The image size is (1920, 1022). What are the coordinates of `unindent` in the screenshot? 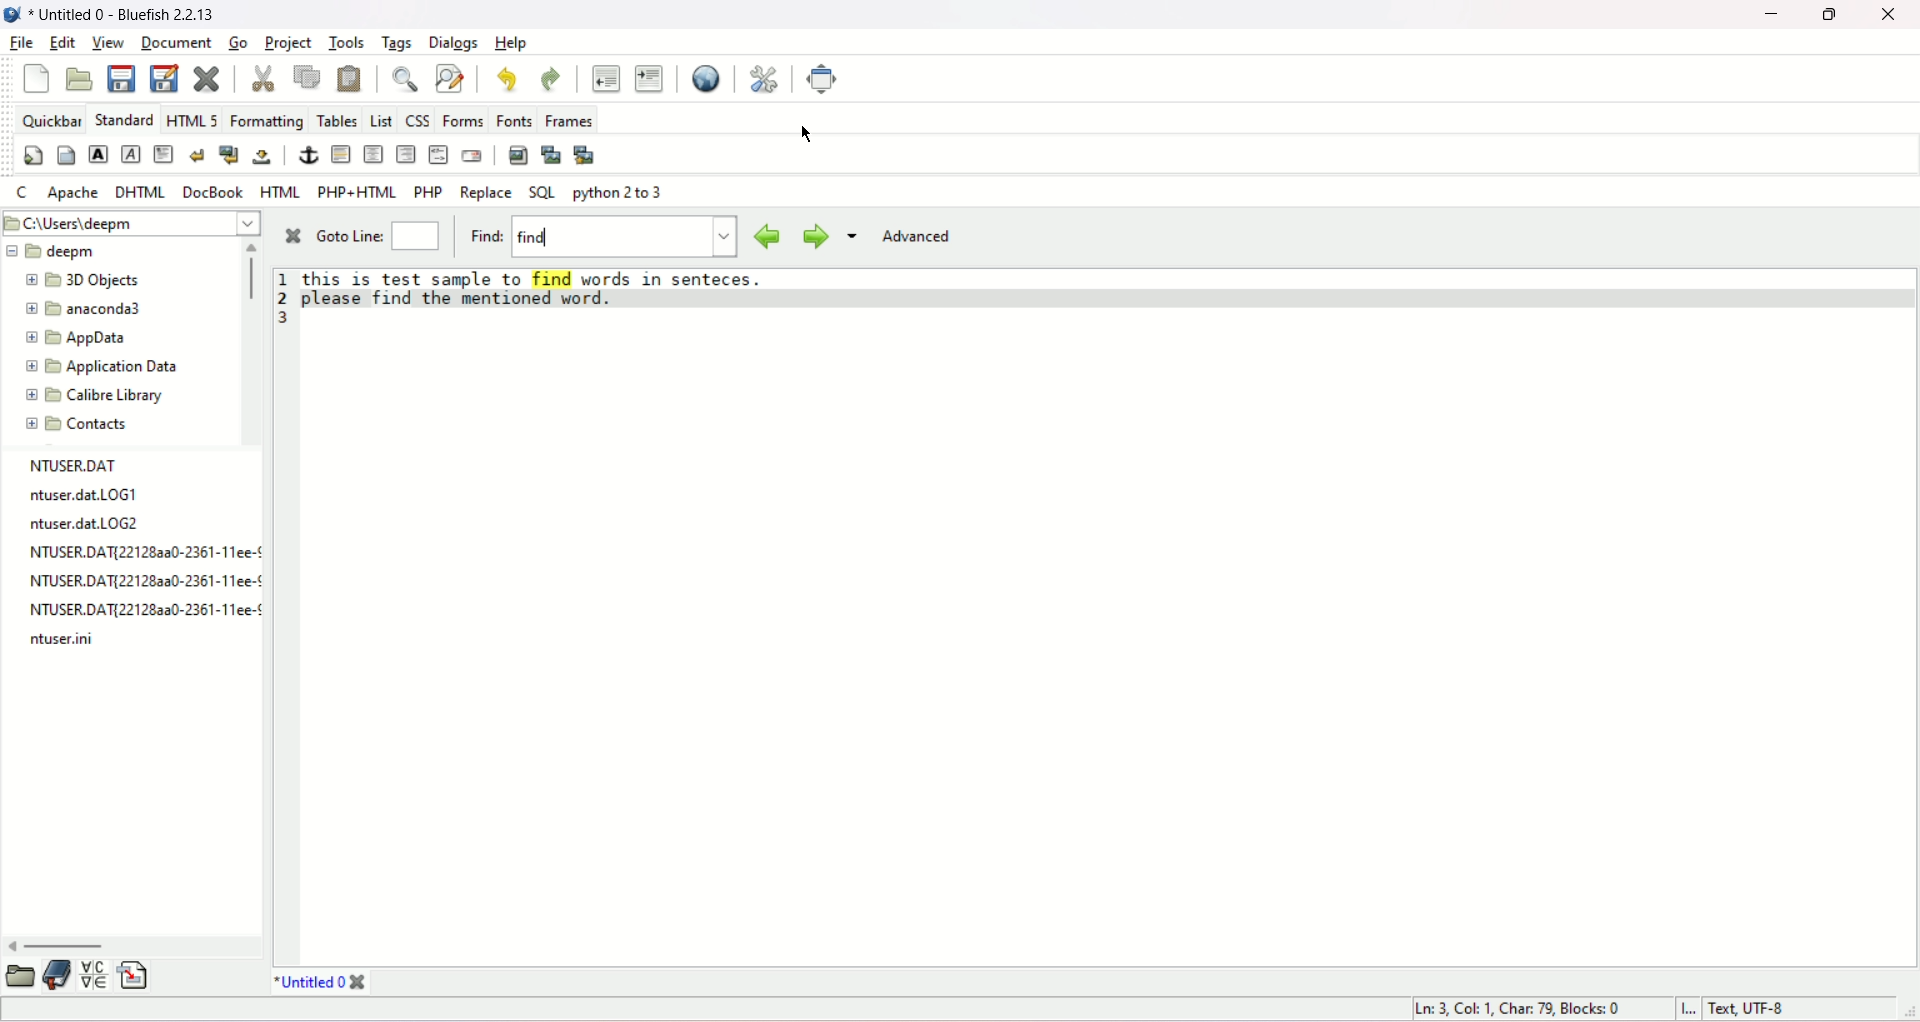 It's located at (604, 78).